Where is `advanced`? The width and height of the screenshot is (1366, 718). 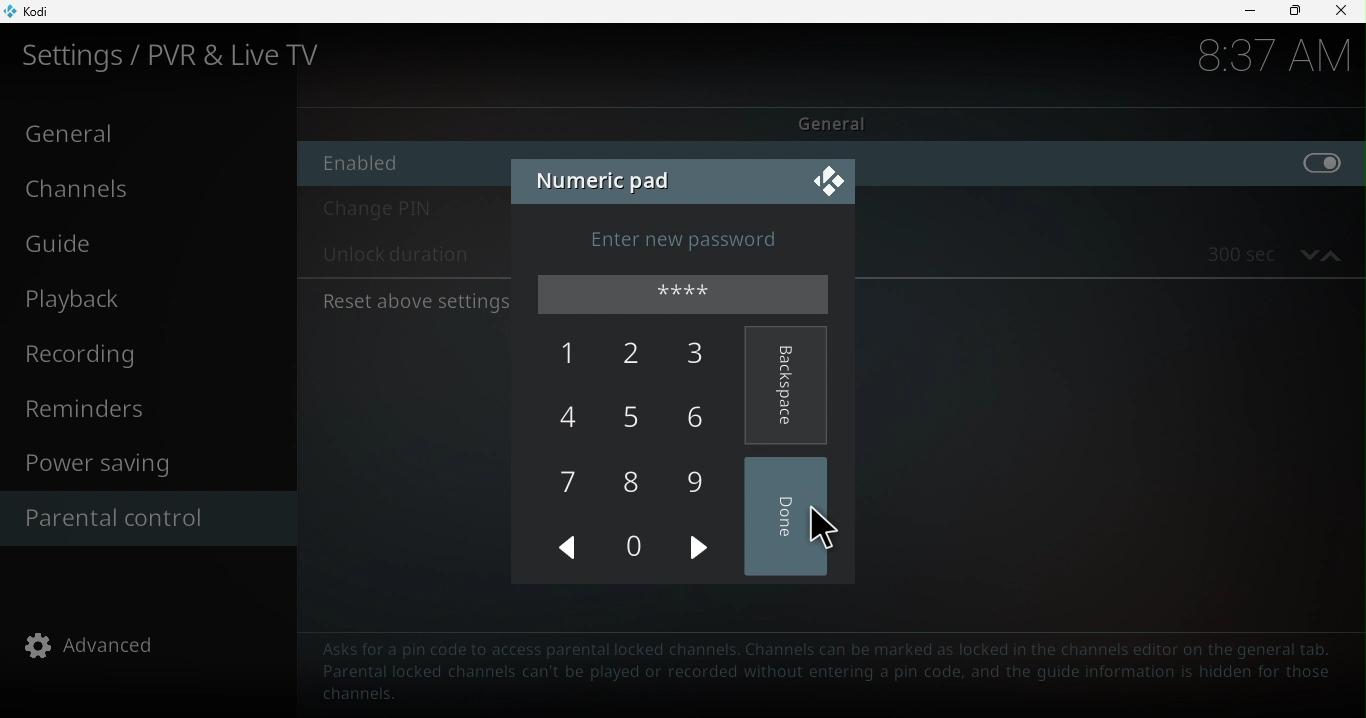
advanced is located at coordinates (95, 646).